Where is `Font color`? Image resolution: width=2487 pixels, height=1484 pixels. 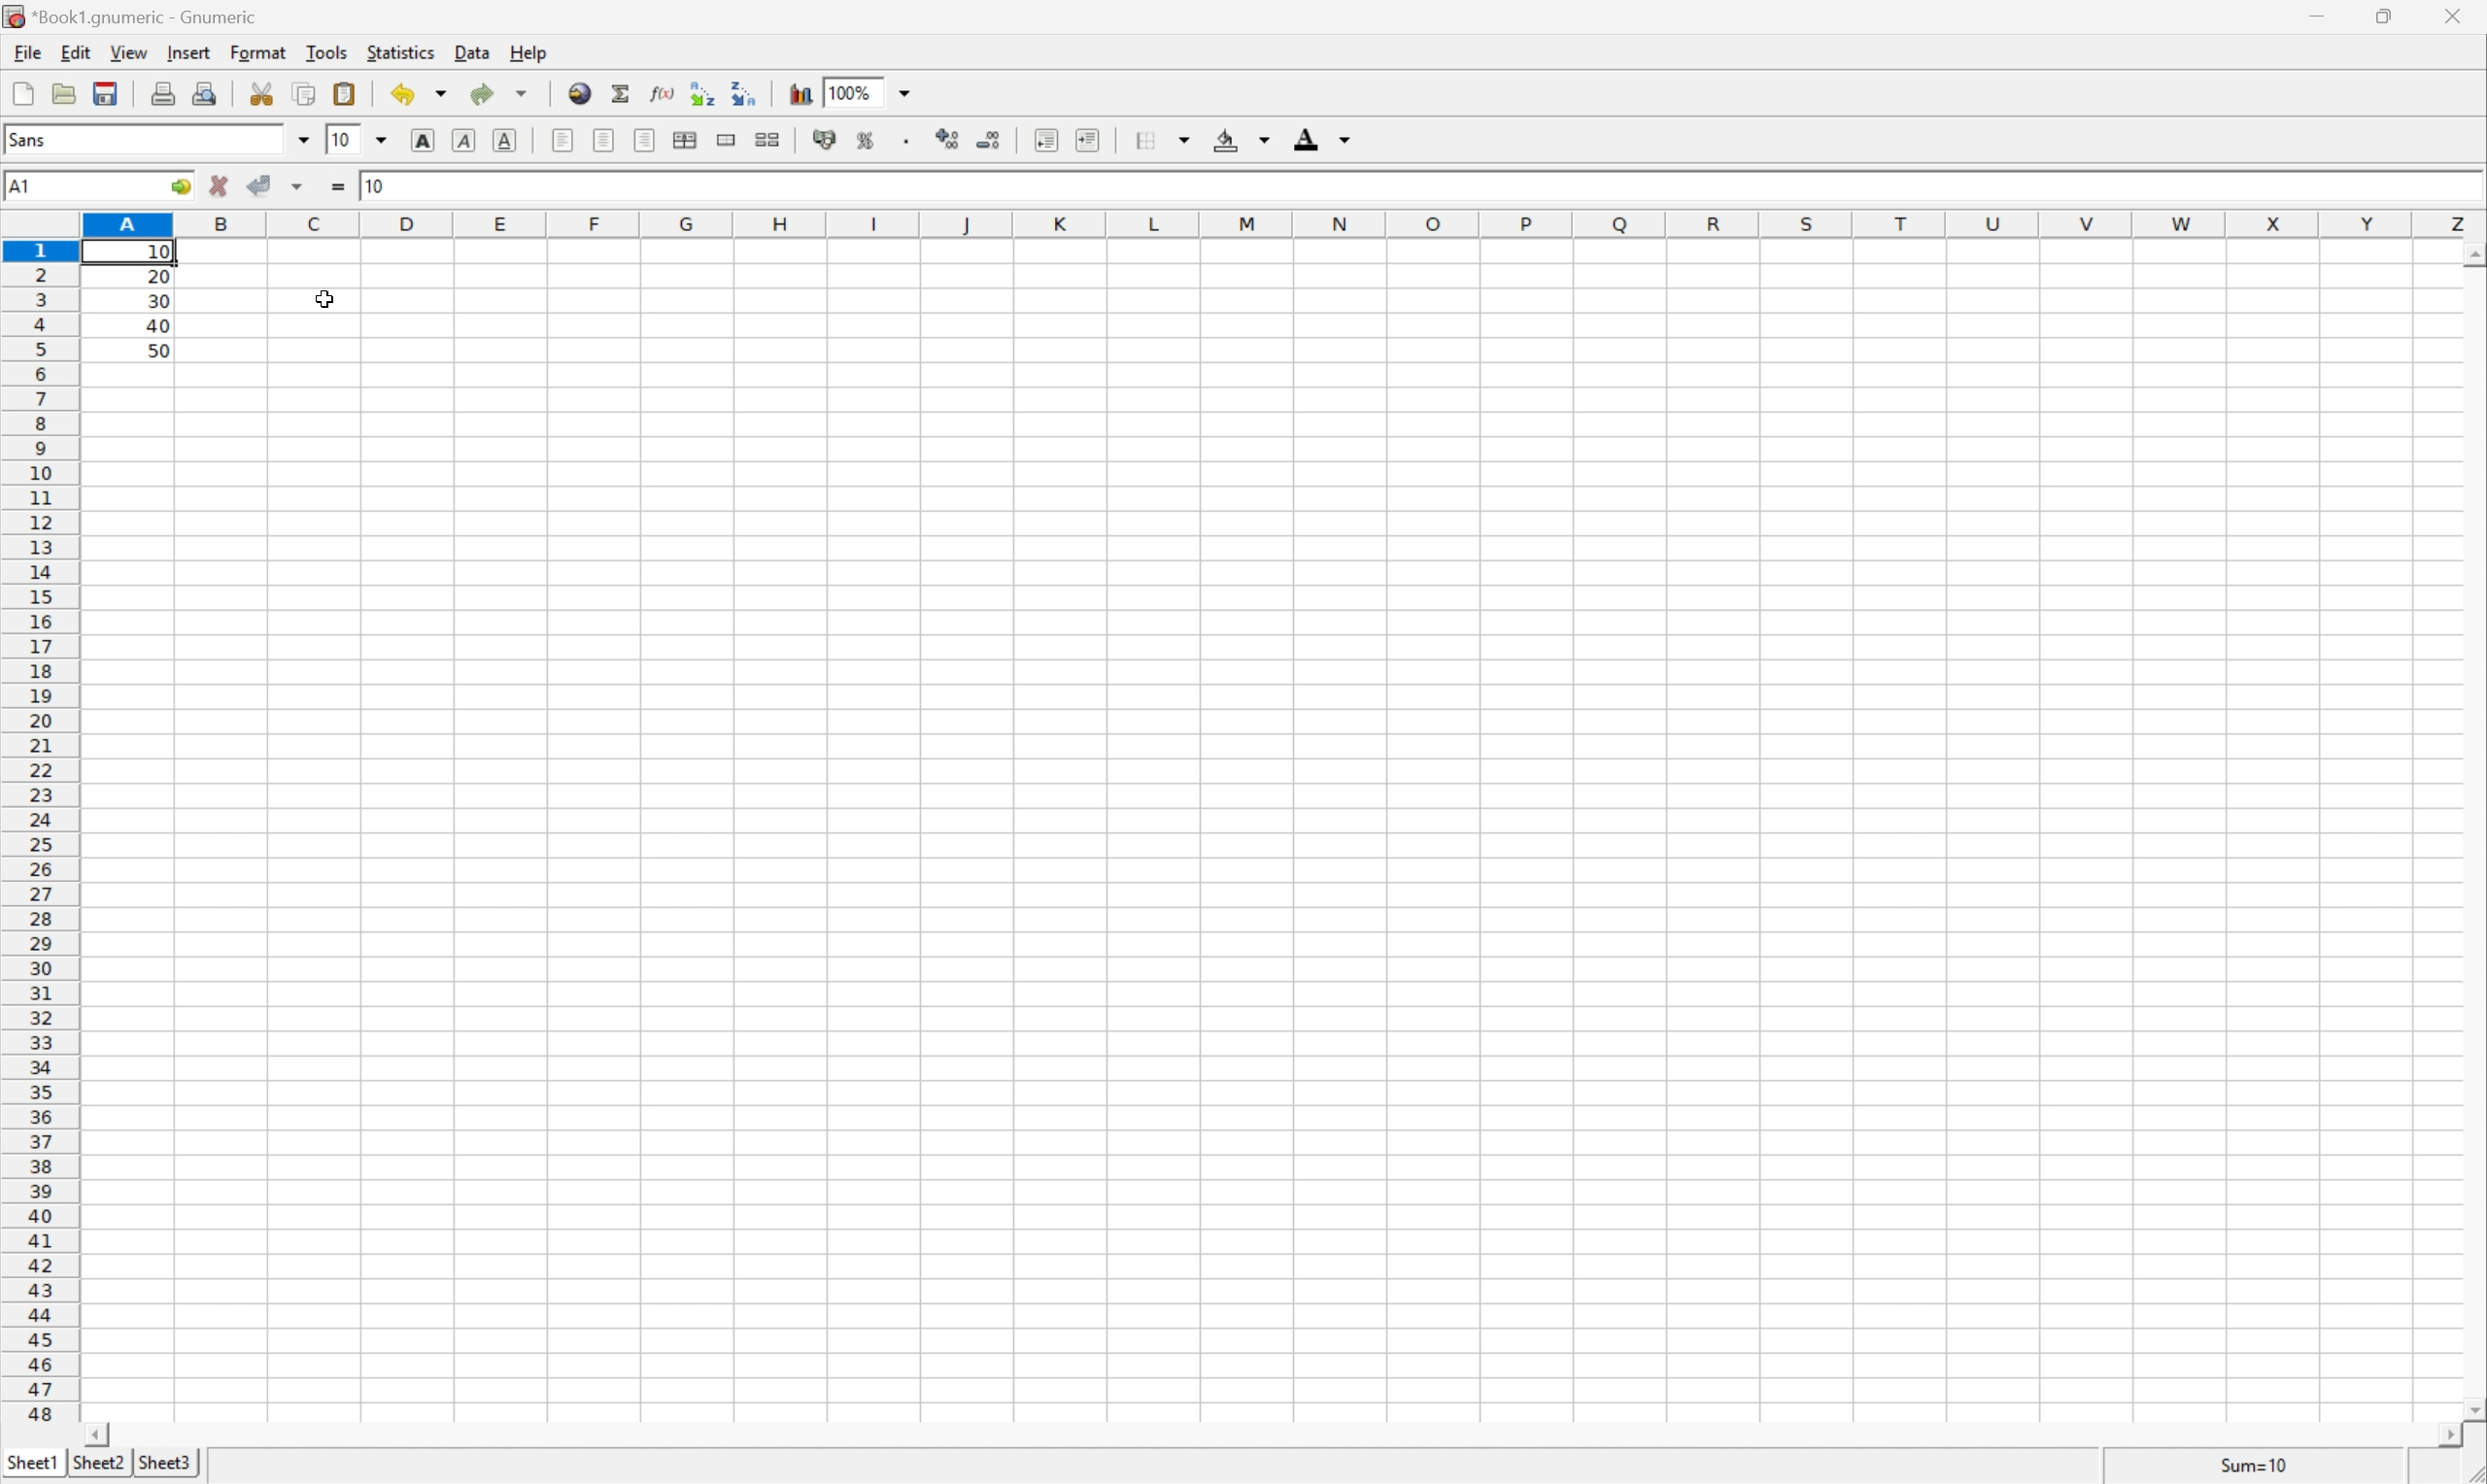
Font color is located at coordinates (1307, 134).